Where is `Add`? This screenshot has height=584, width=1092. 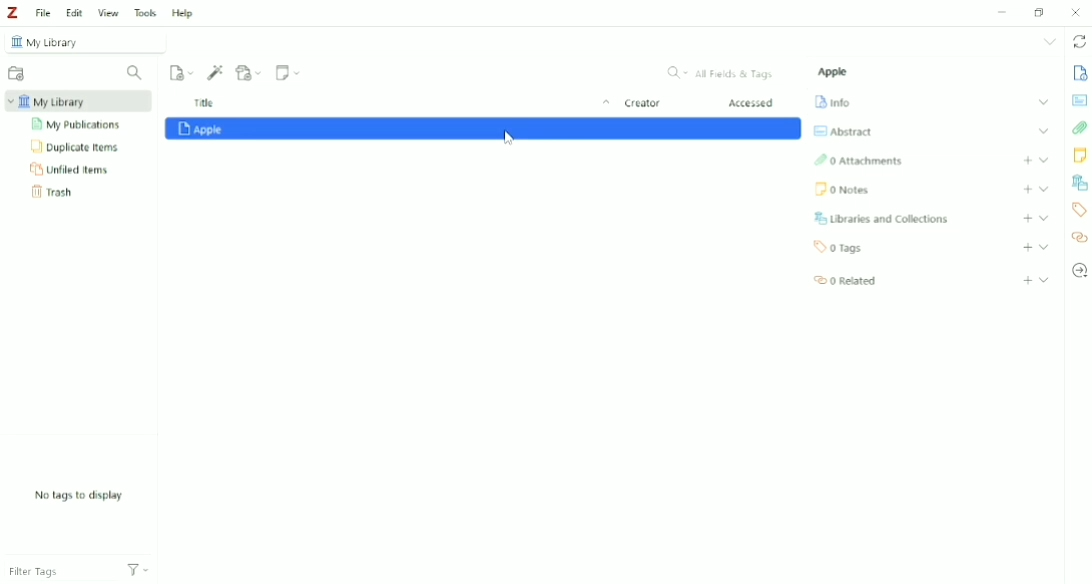
Add is located at coordinates (1027, 280).